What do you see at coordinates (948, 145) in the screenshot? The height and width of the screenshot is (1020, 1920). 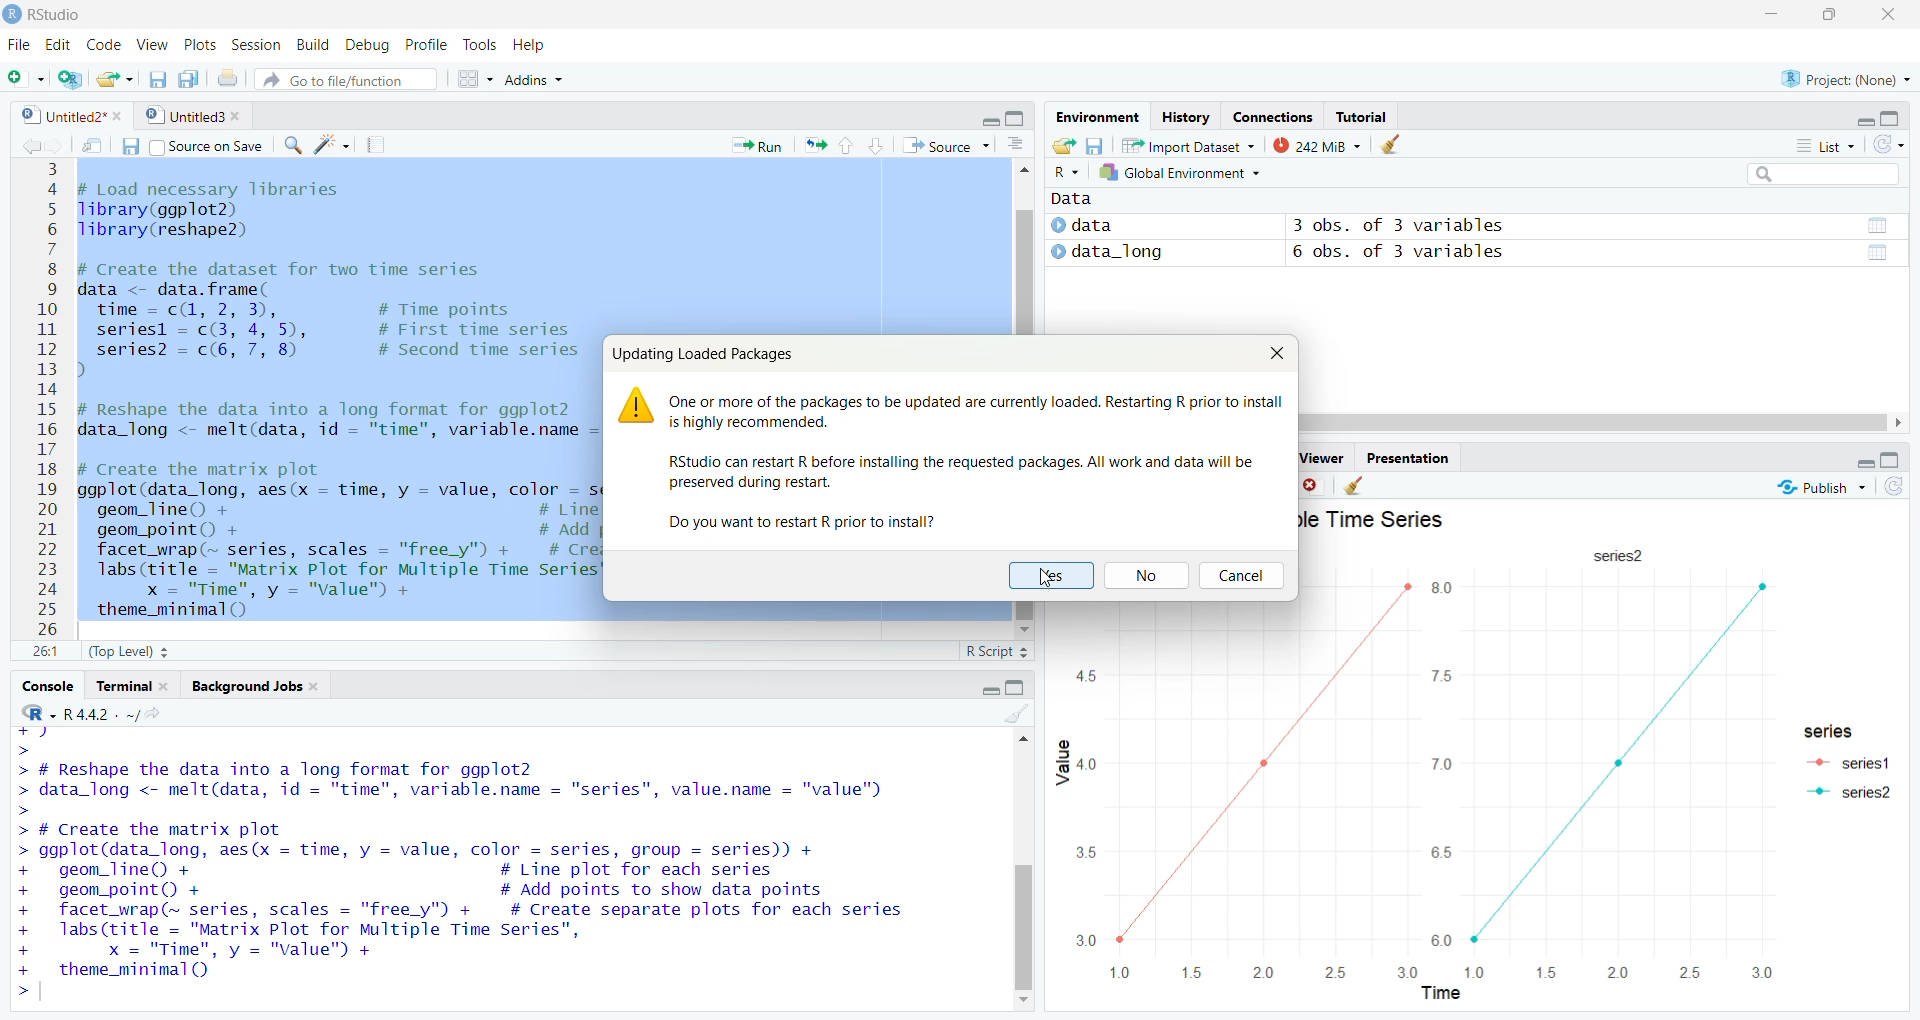 I see `Source ` at bounding box center [948, 145].